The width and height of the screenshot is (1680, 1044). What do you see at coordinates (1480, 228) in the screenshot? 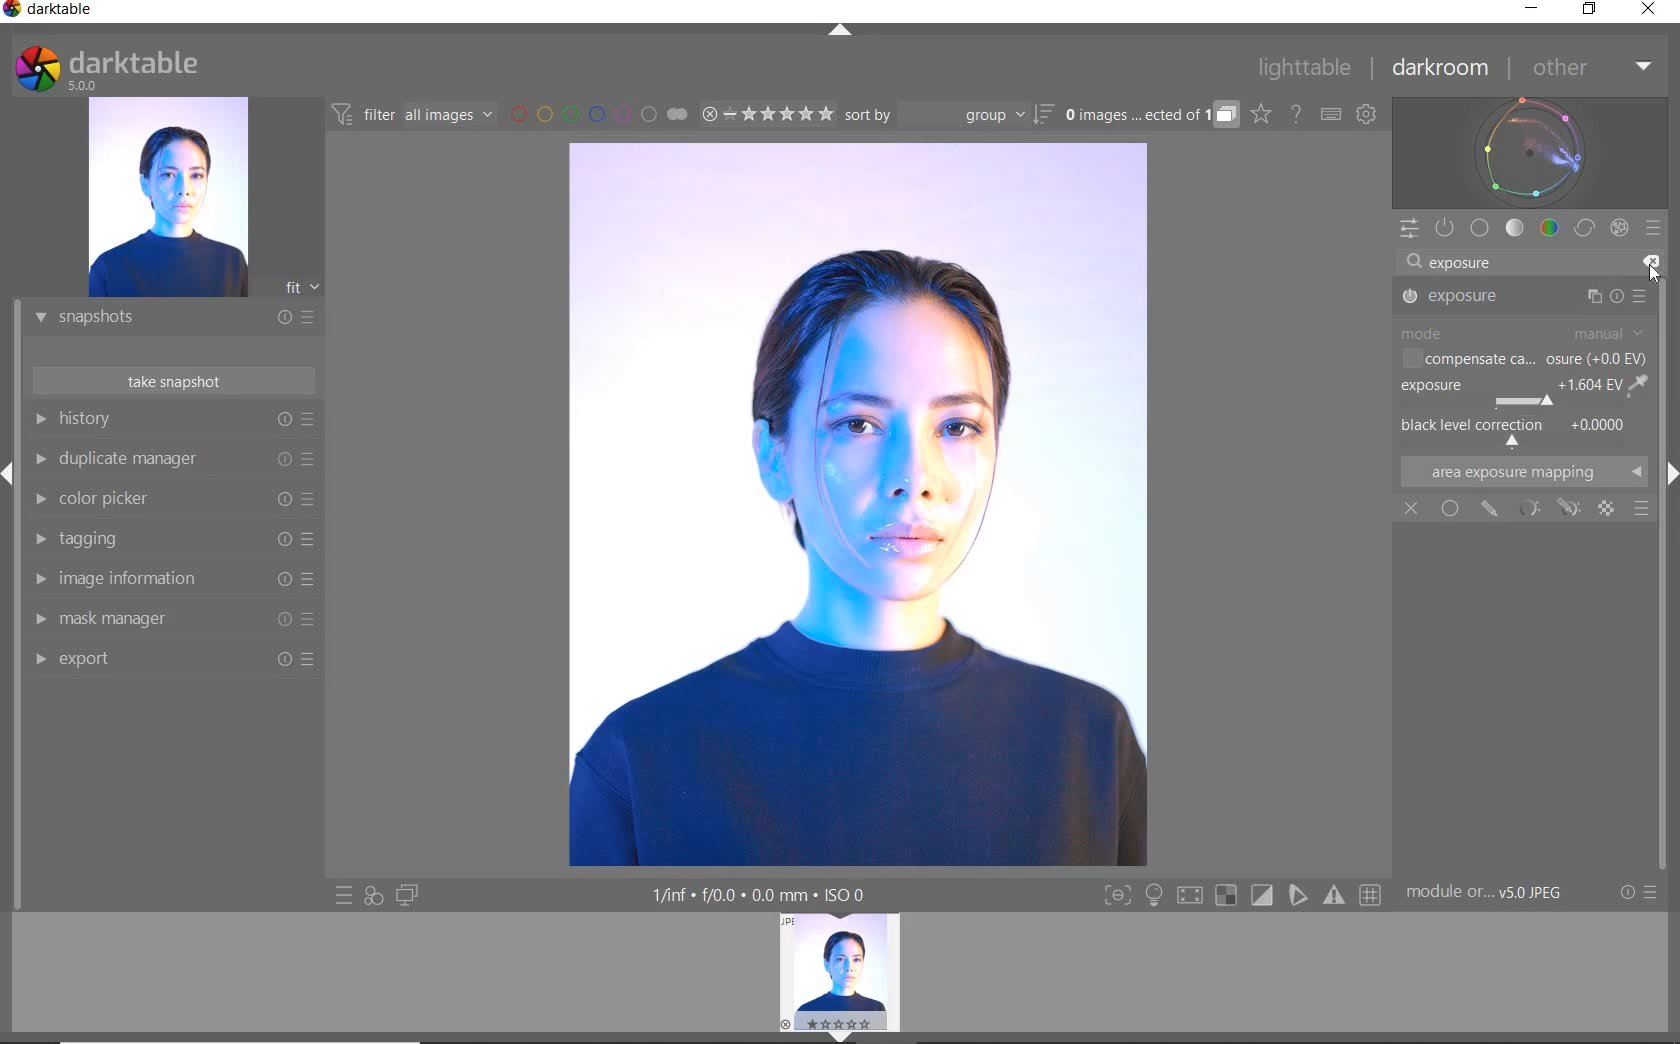
I see `BASE` at bounding box center [1480, 228].